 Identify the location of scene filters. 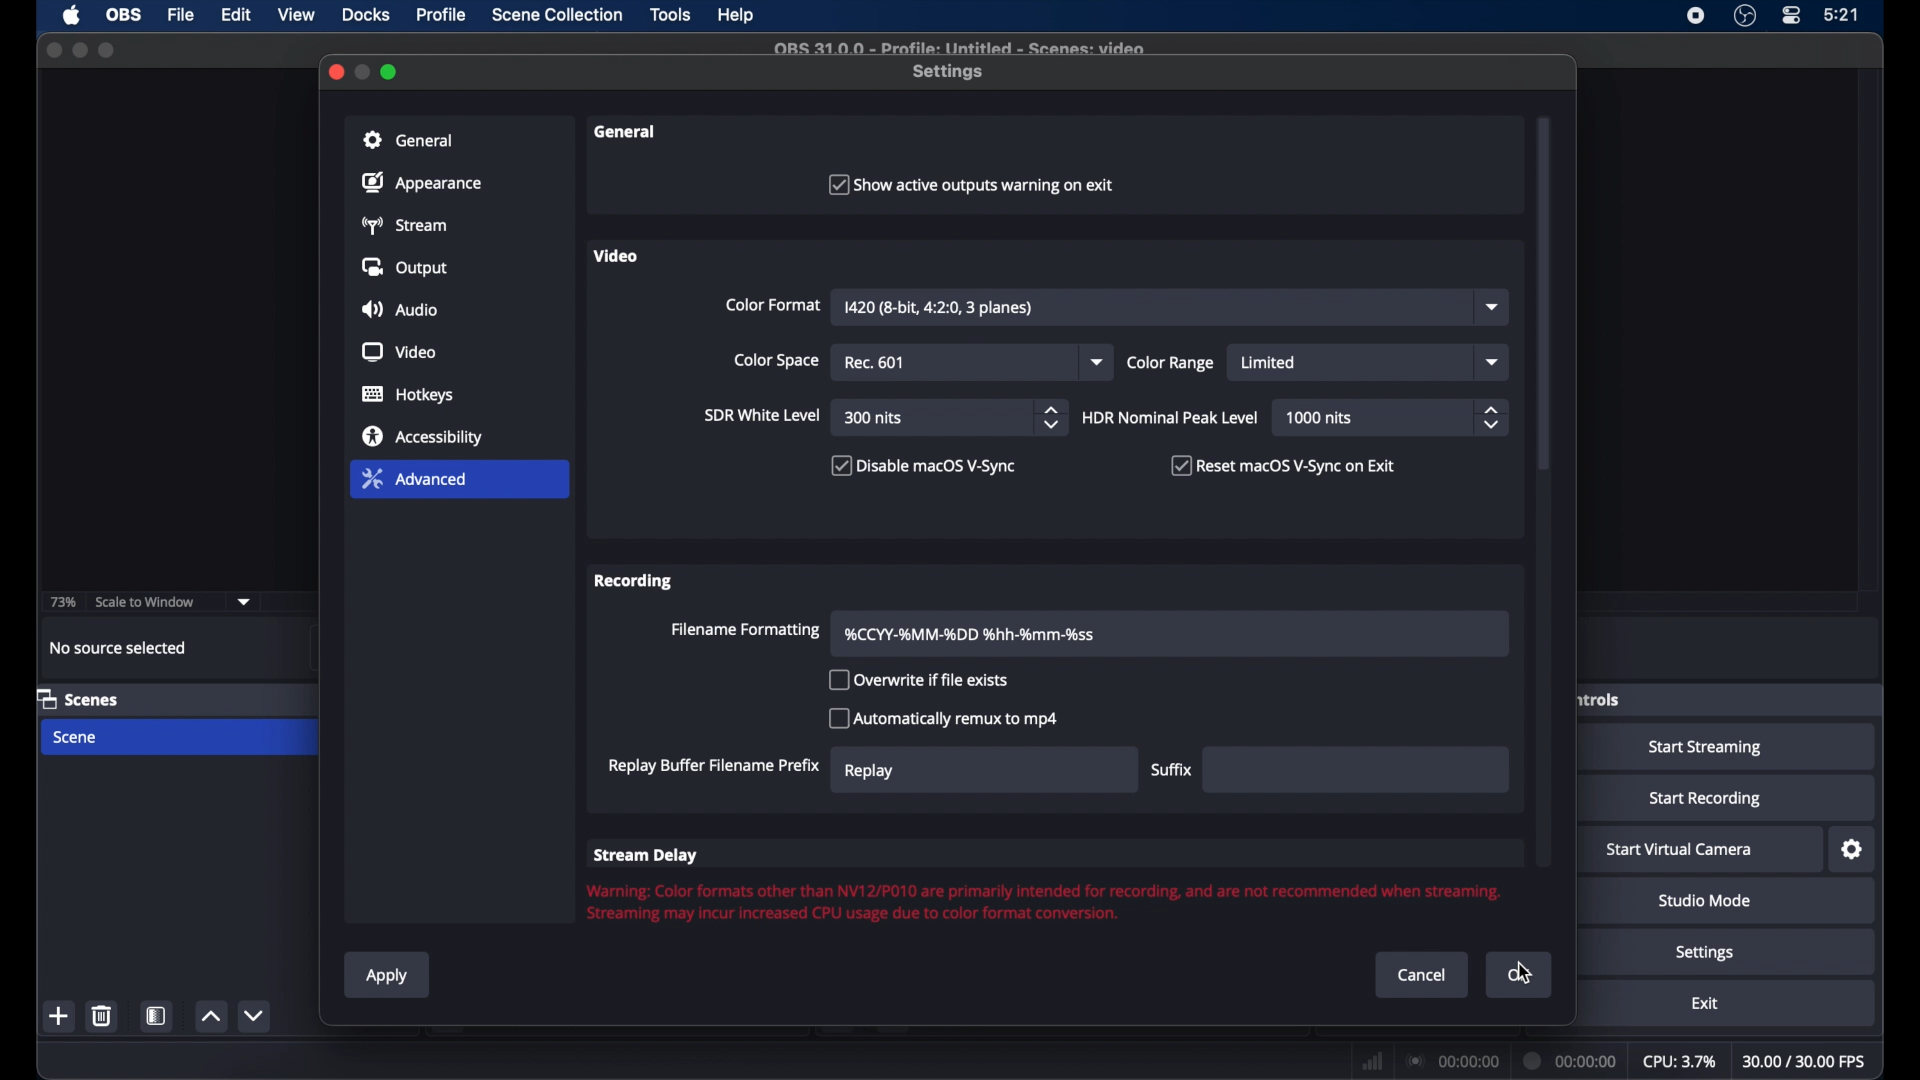
(157, 1017).